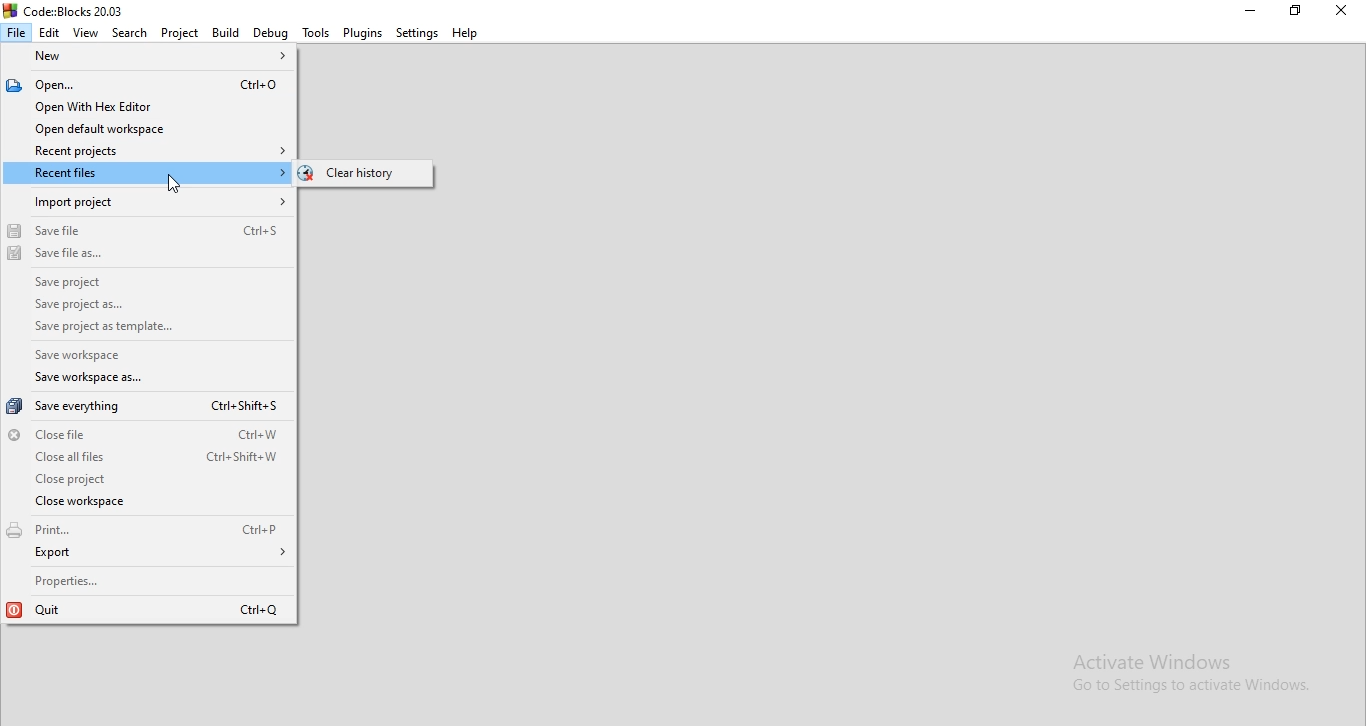 Image resolution: width=1366 pixels, height=726 pixels. Describe the element at coordinates (149, 230) in the screenshot. I see `Save File` at that location.